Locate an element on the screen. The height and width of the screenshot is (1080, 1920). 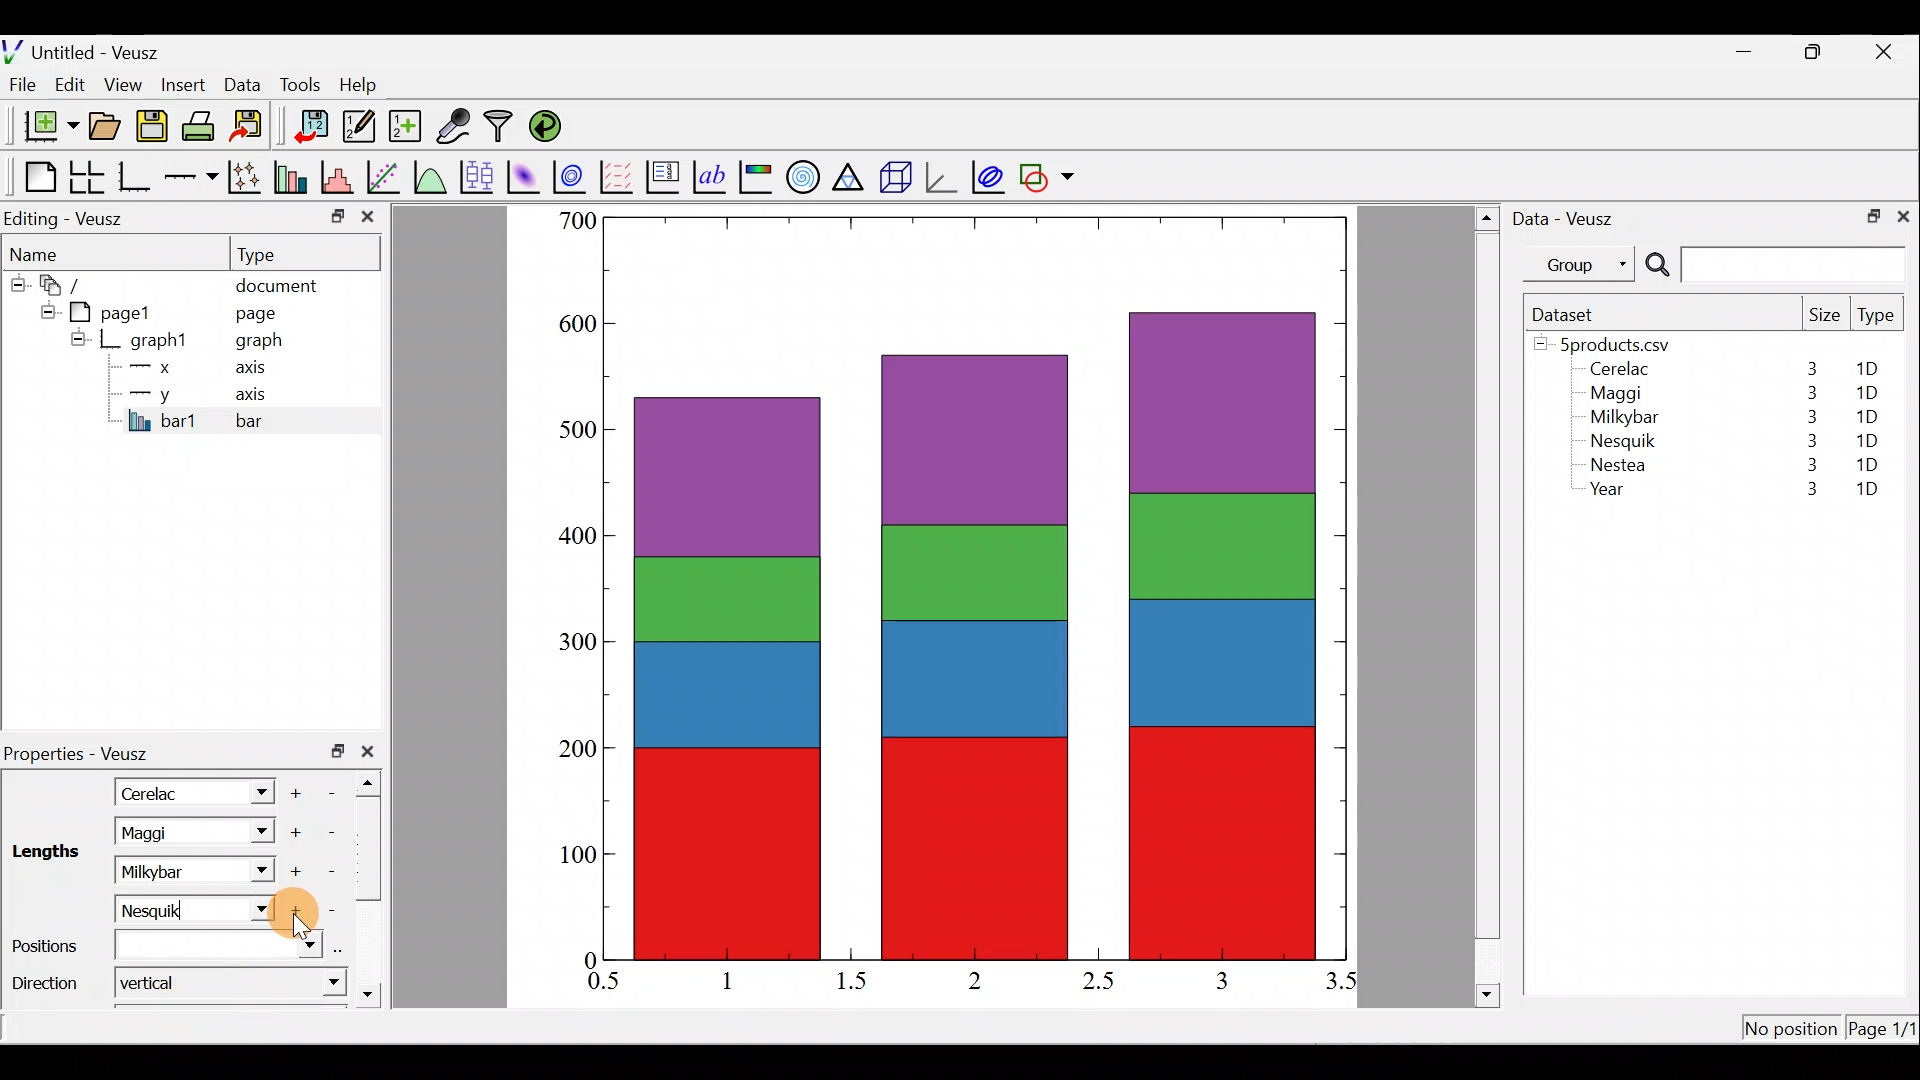
hide is located at coordinates (44, 309).